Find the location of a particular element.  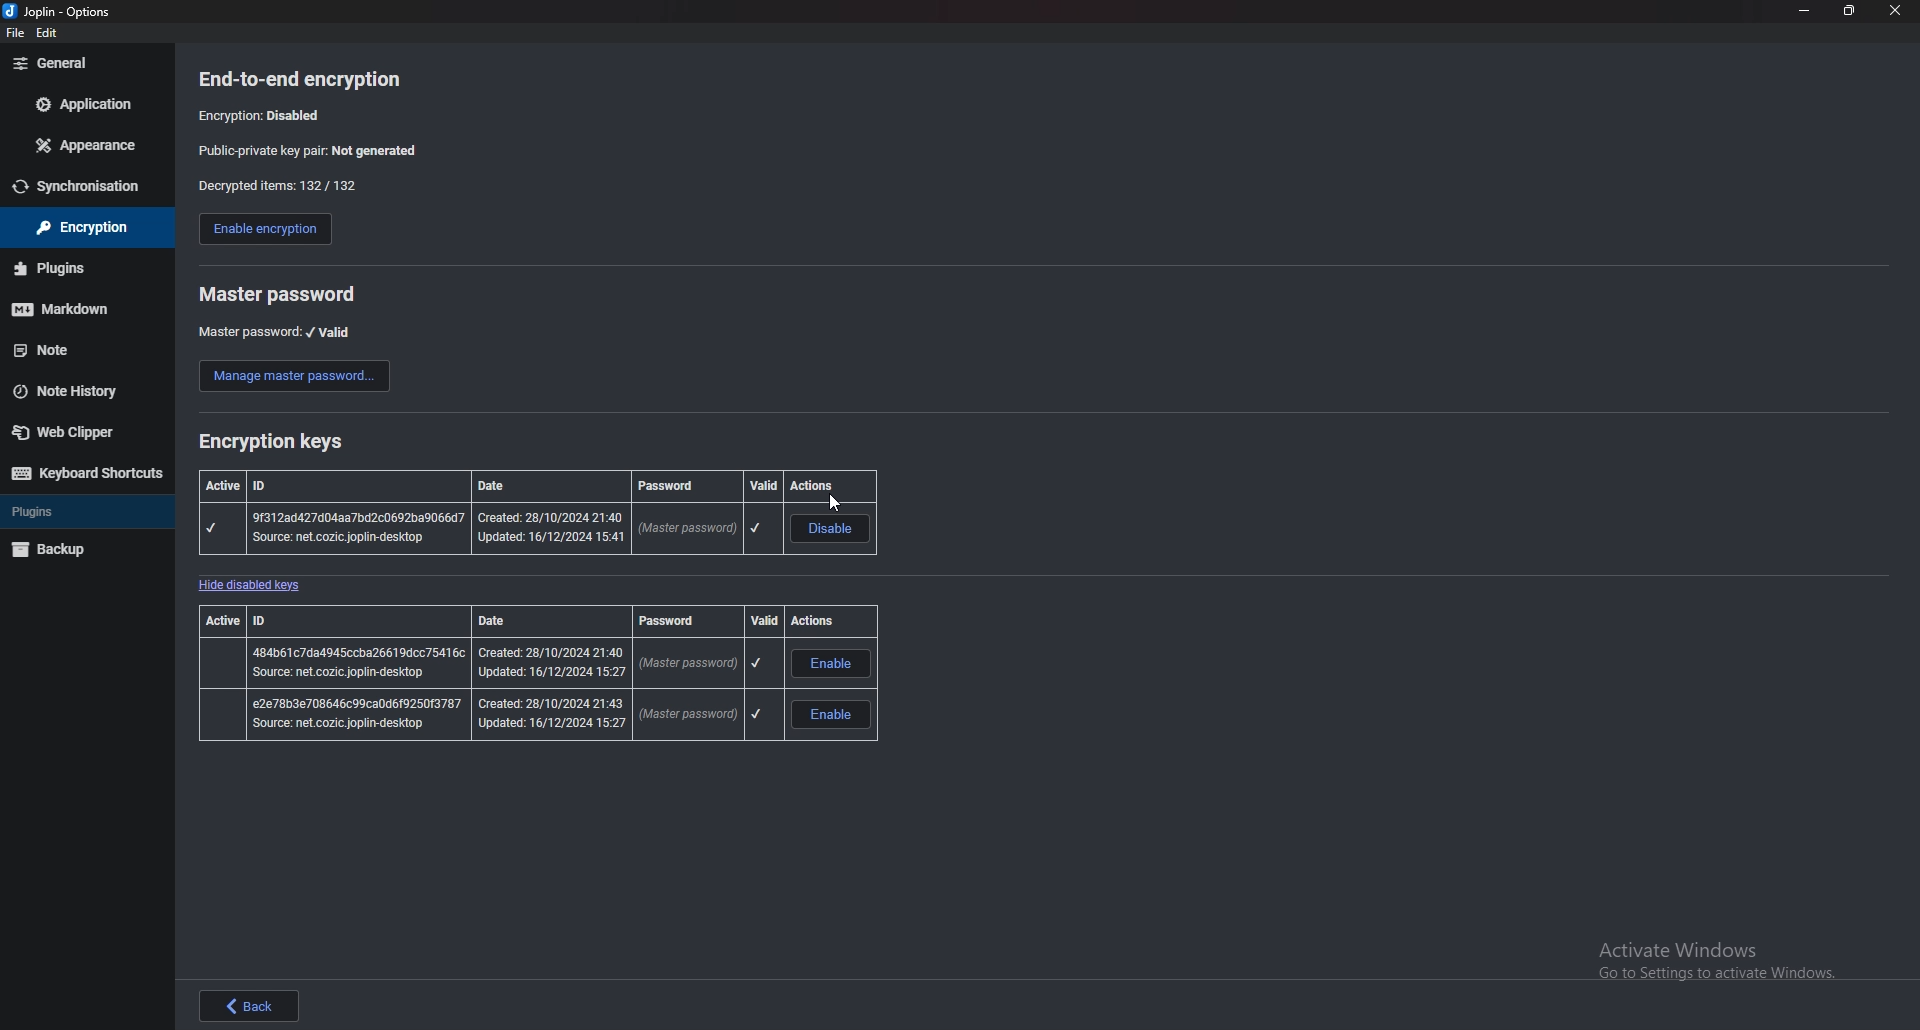

plugins is located at coordinates (77, 511).